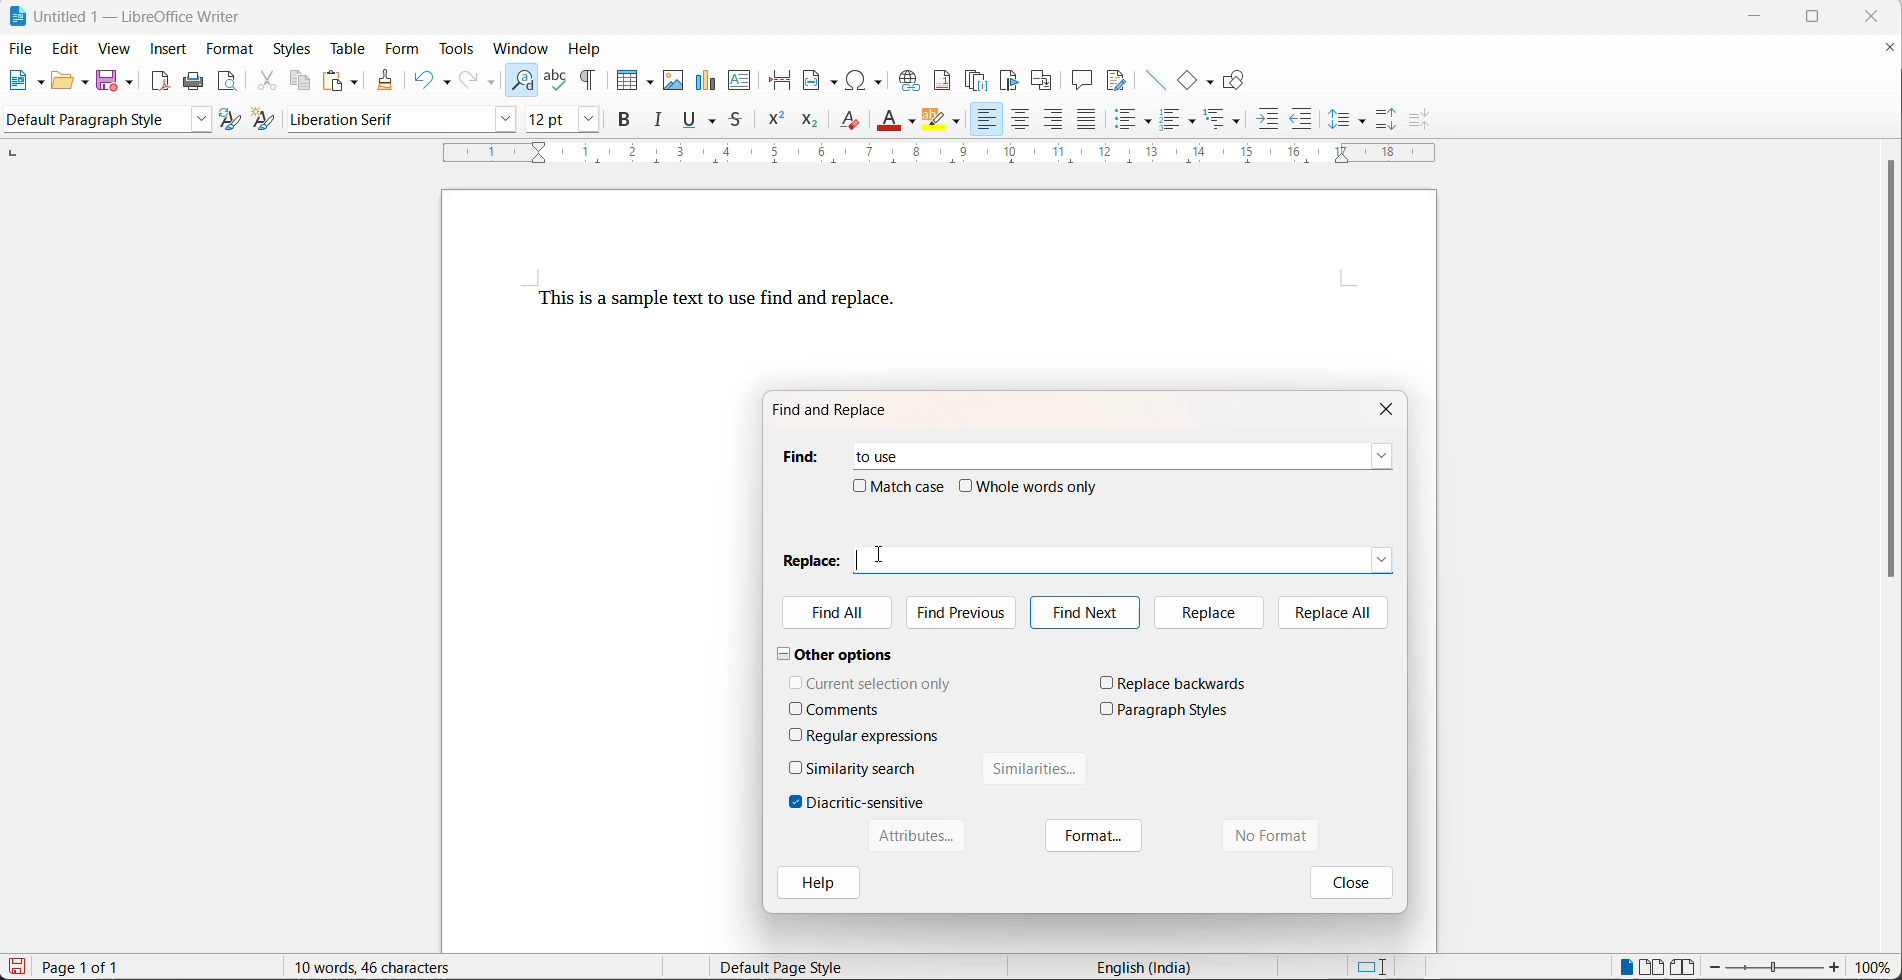 The height and width of the screenshot is (980, 1902). What do you see at coordinates (1878, 16) in the screenshot?
I see `close` at bounding box center [1878, 16].